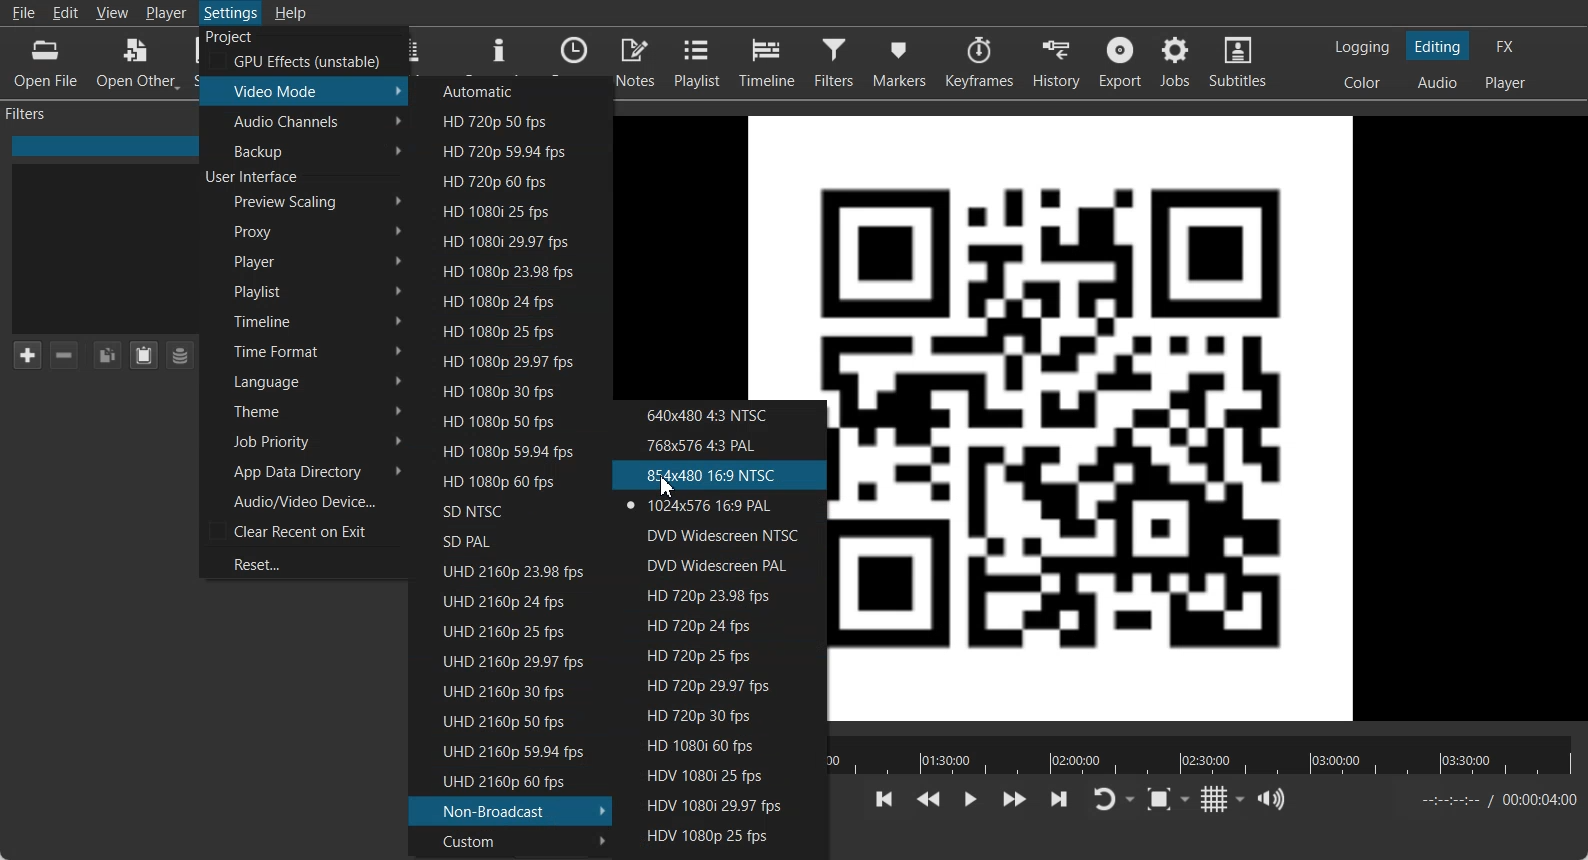 Image resolution: width=1588 pixels, height=860 pixels. What do you see at coordinates (501, 450) in the screenshot?
I see `HD 1080p 59.94 fps` at bounding box center [501, 450].